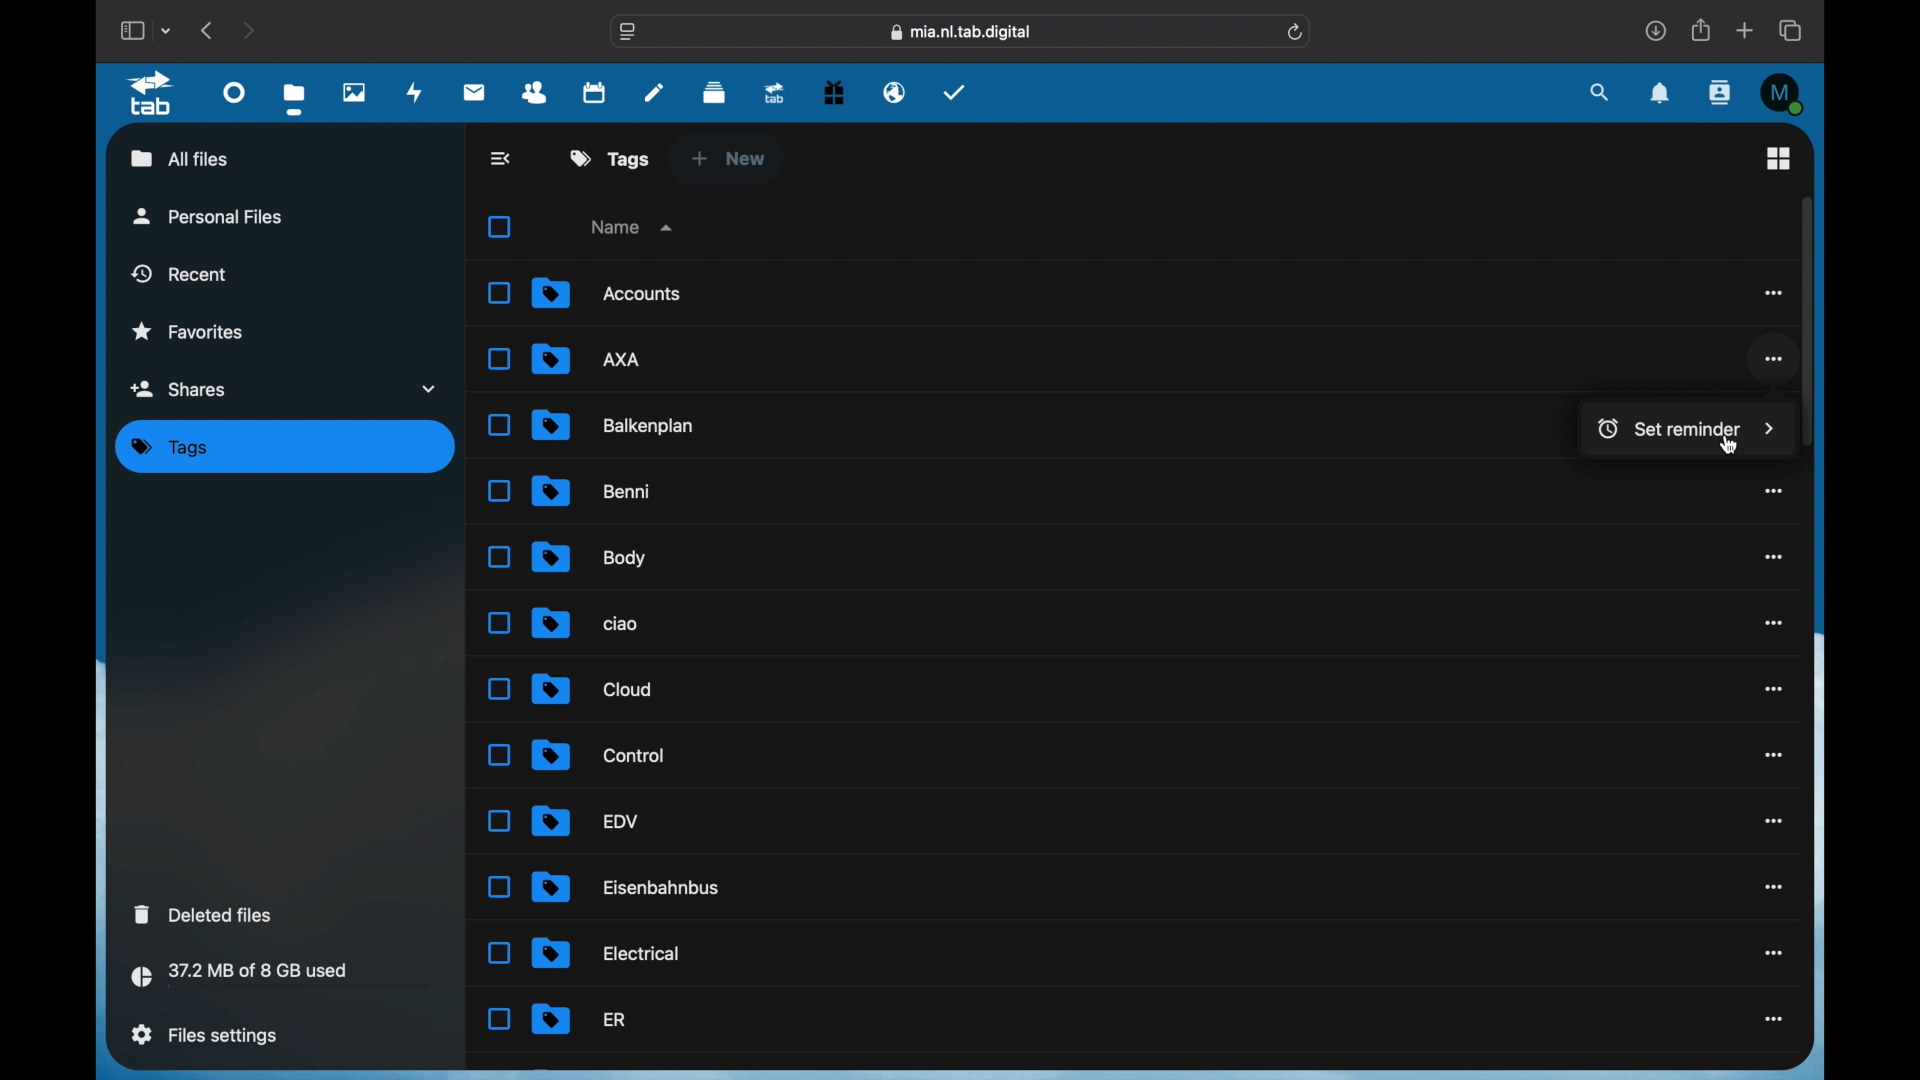  Describe the element at coordinates (208, 29) in the screenshot. I see `previous` at that location.